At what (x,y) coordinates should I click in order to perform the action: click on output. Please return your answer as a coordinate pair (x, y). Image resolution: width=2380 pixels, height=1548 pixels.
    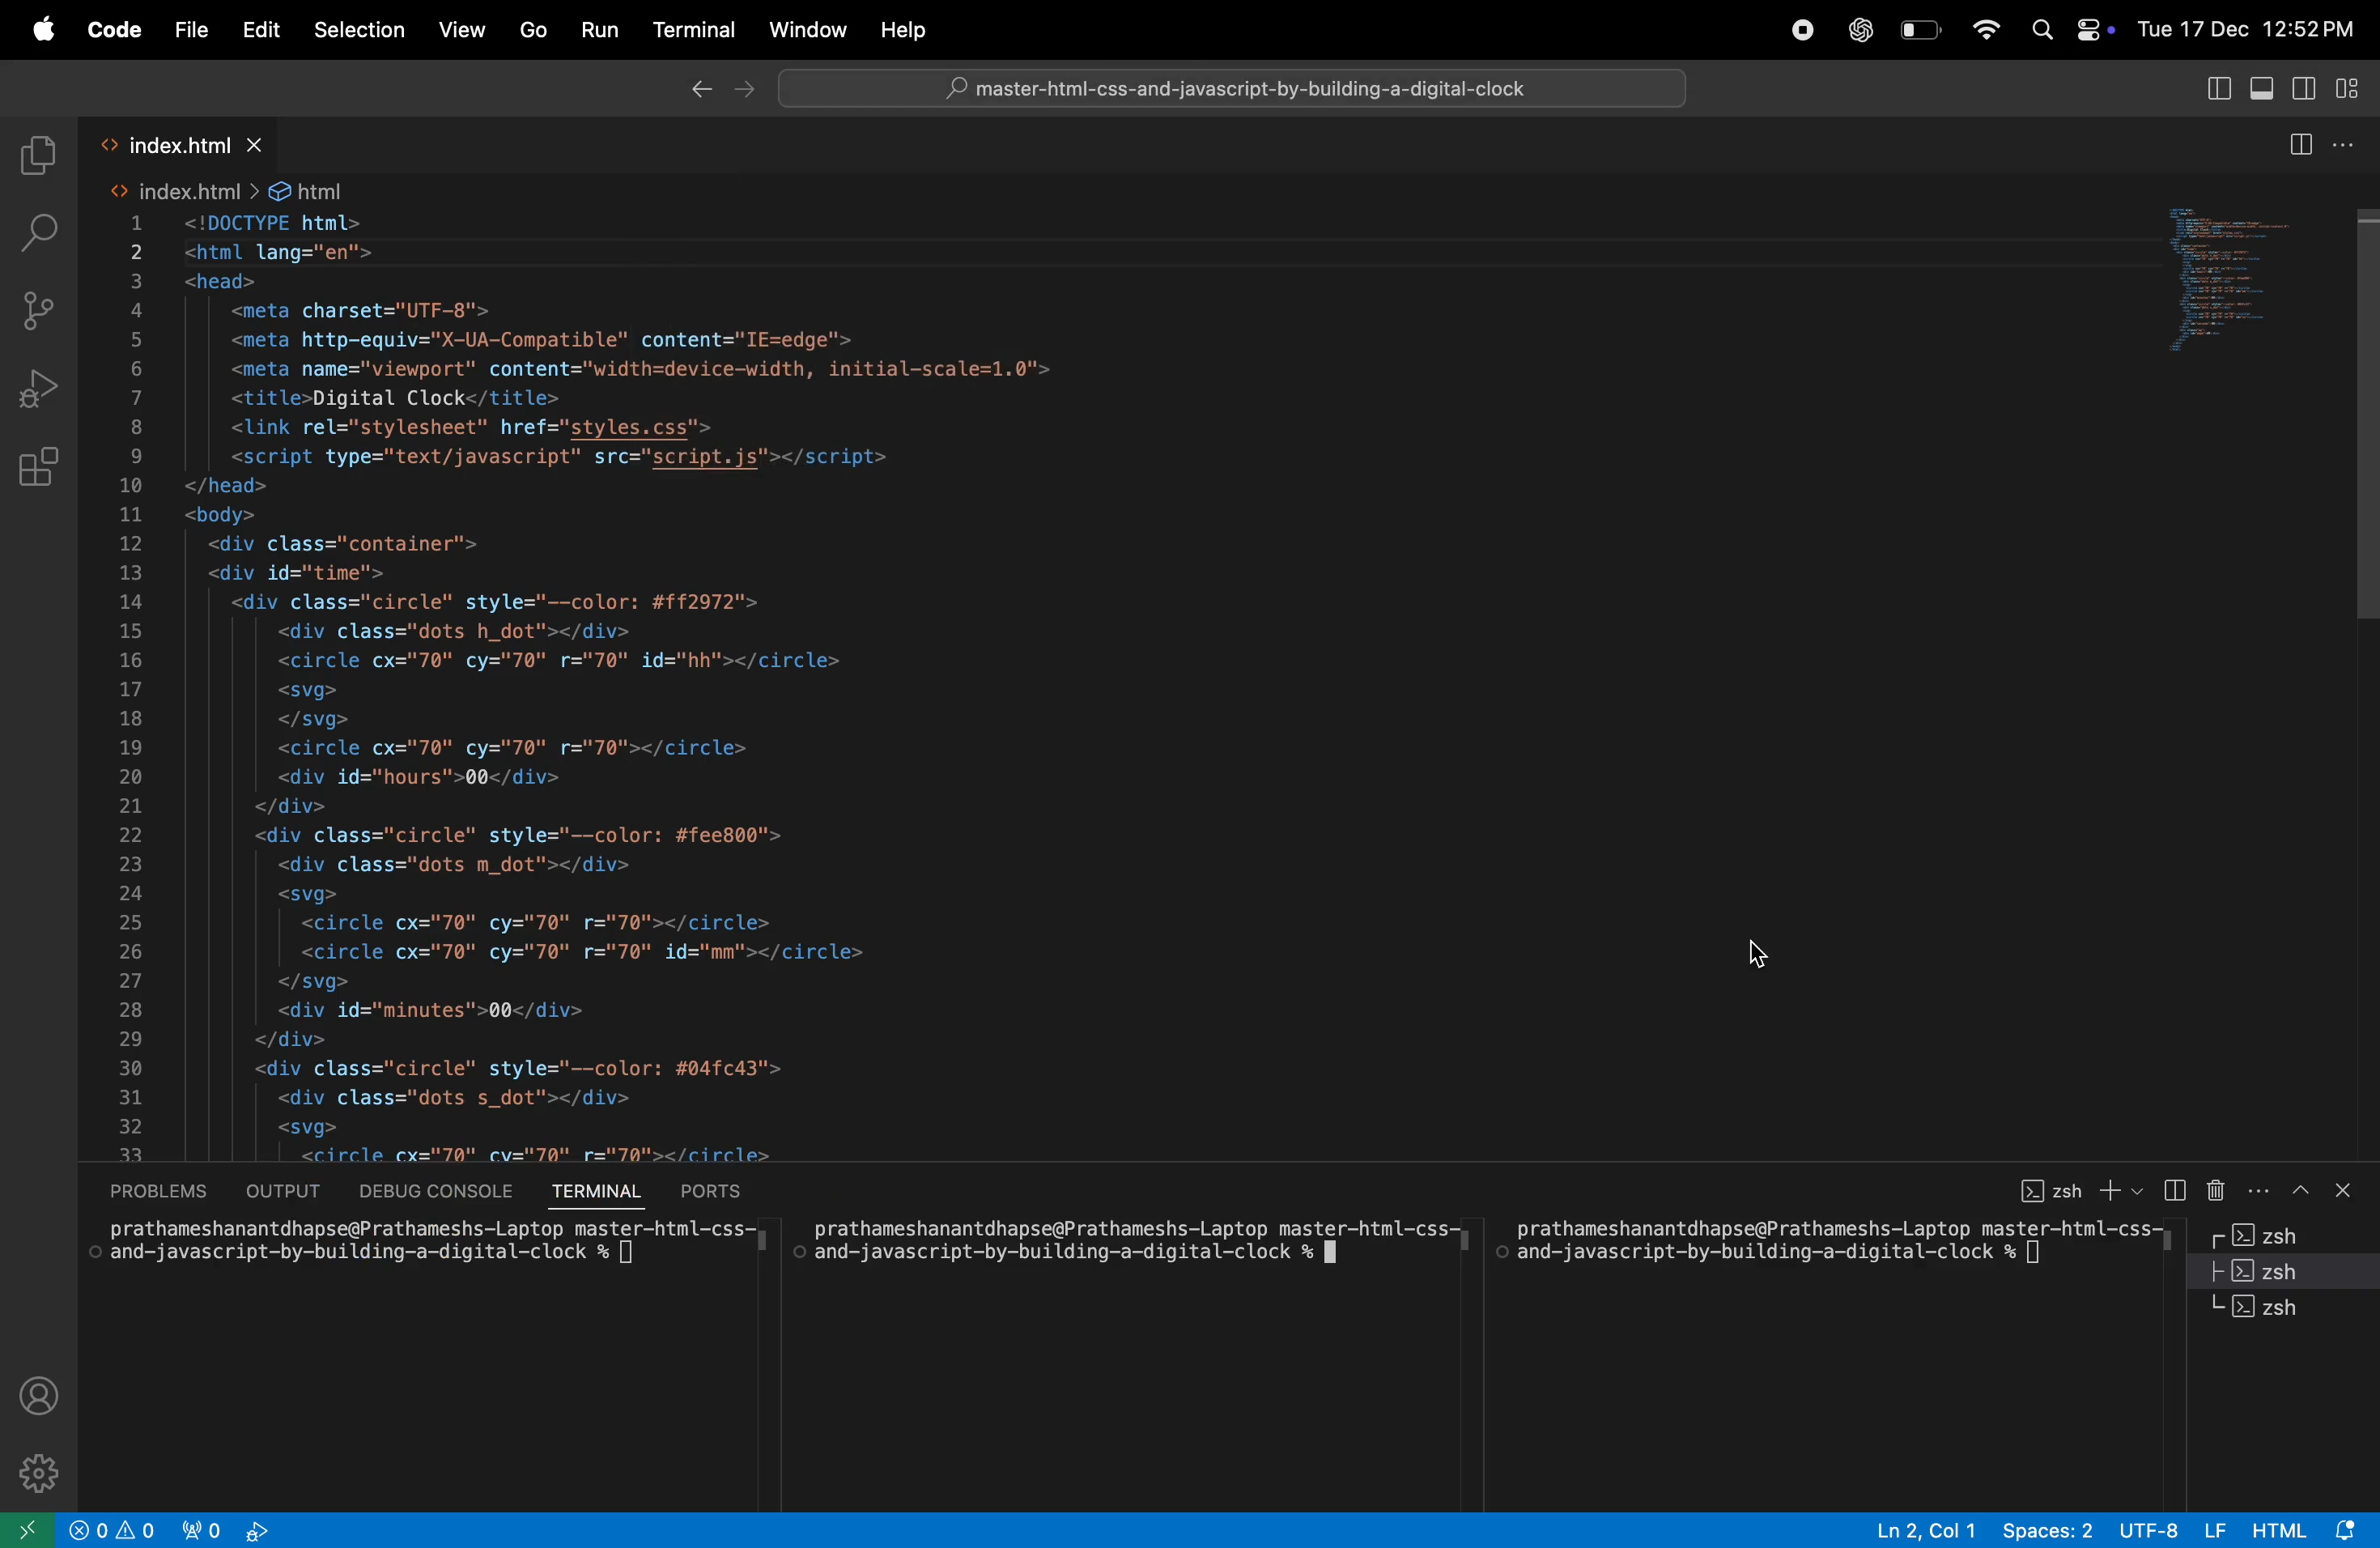
    Looking at the image, I should click on (283, 1192).